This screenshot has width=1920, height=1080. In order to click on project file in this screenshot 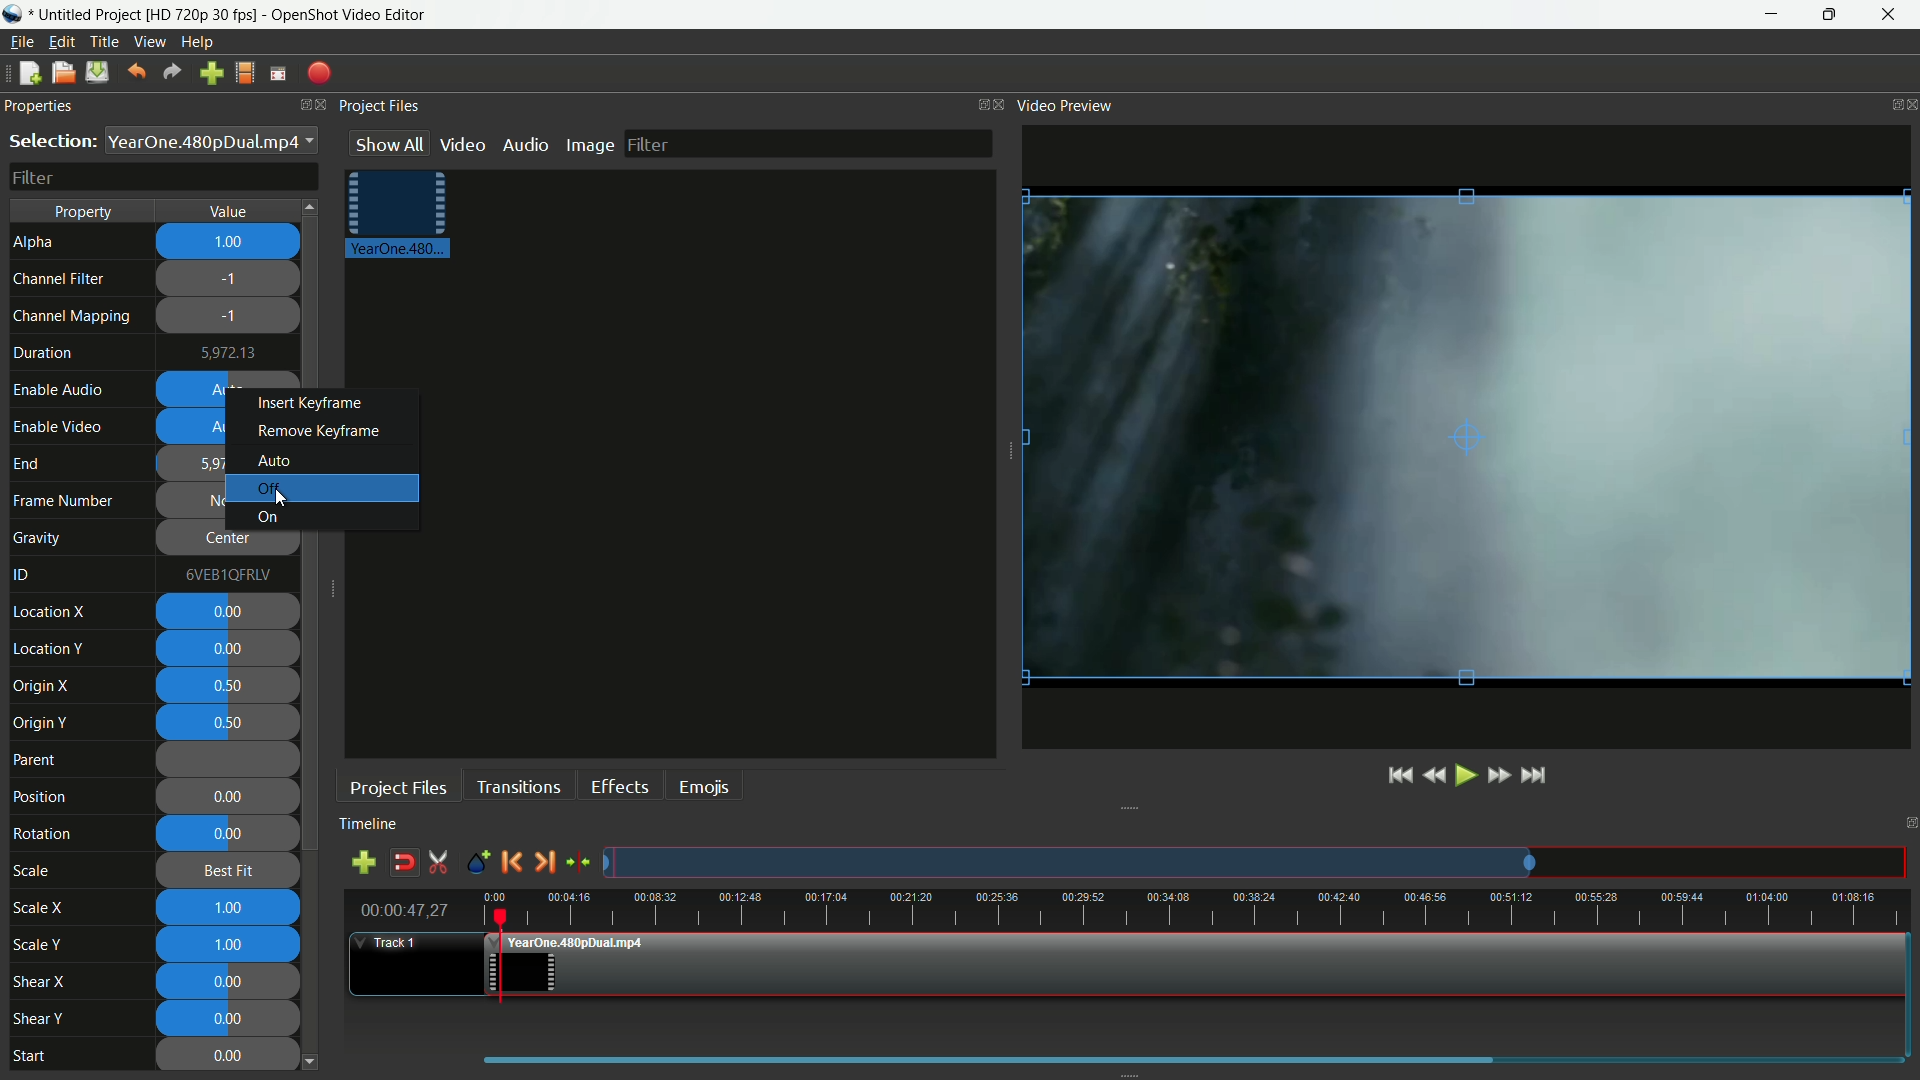, I will do `click(397, 216)`.